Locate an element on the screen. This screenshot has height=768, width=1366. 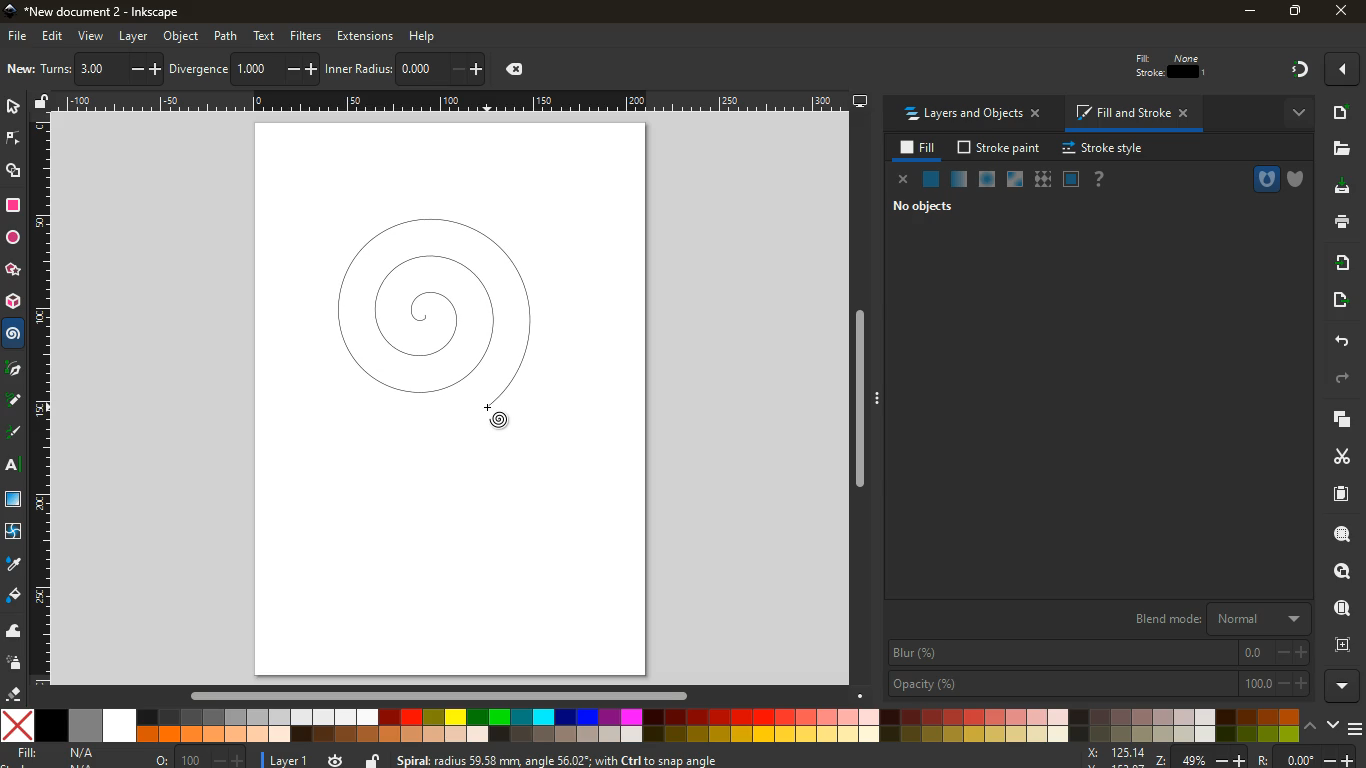
text is located at coordinates (15, 467).